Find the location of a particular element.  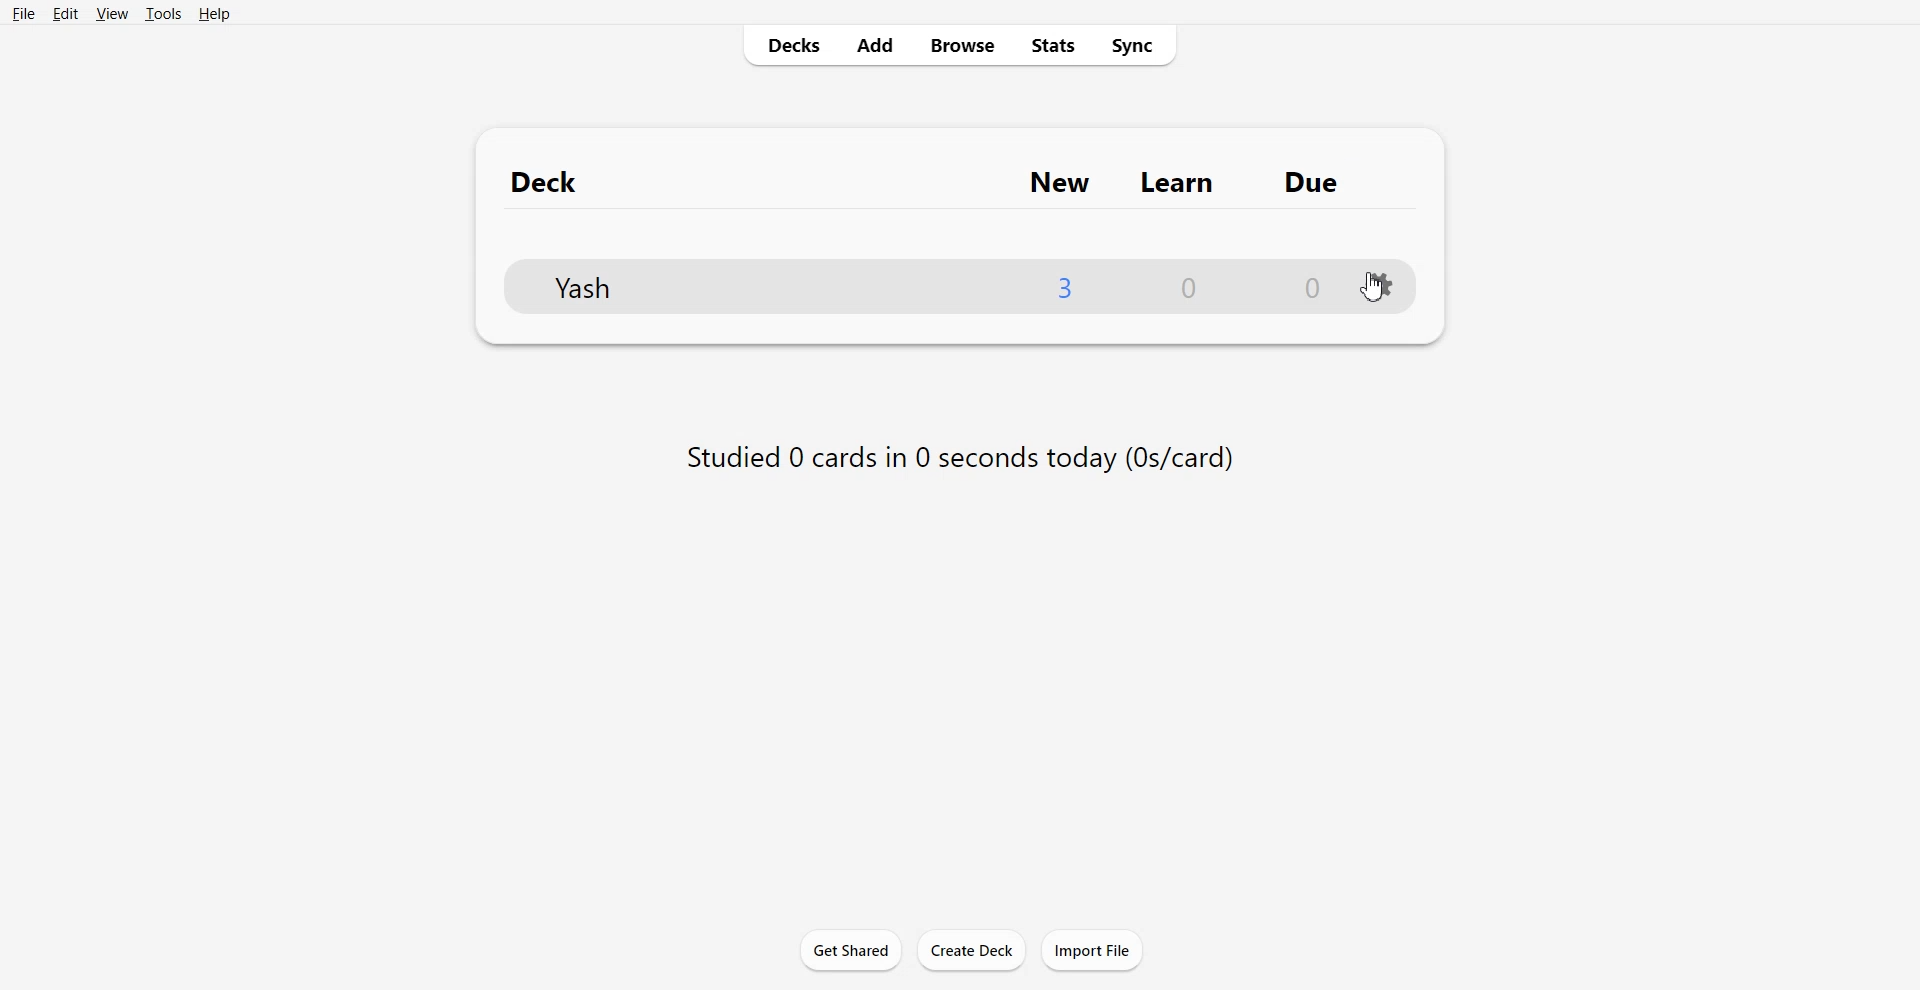

Tools is located at coordinates (163, 14).